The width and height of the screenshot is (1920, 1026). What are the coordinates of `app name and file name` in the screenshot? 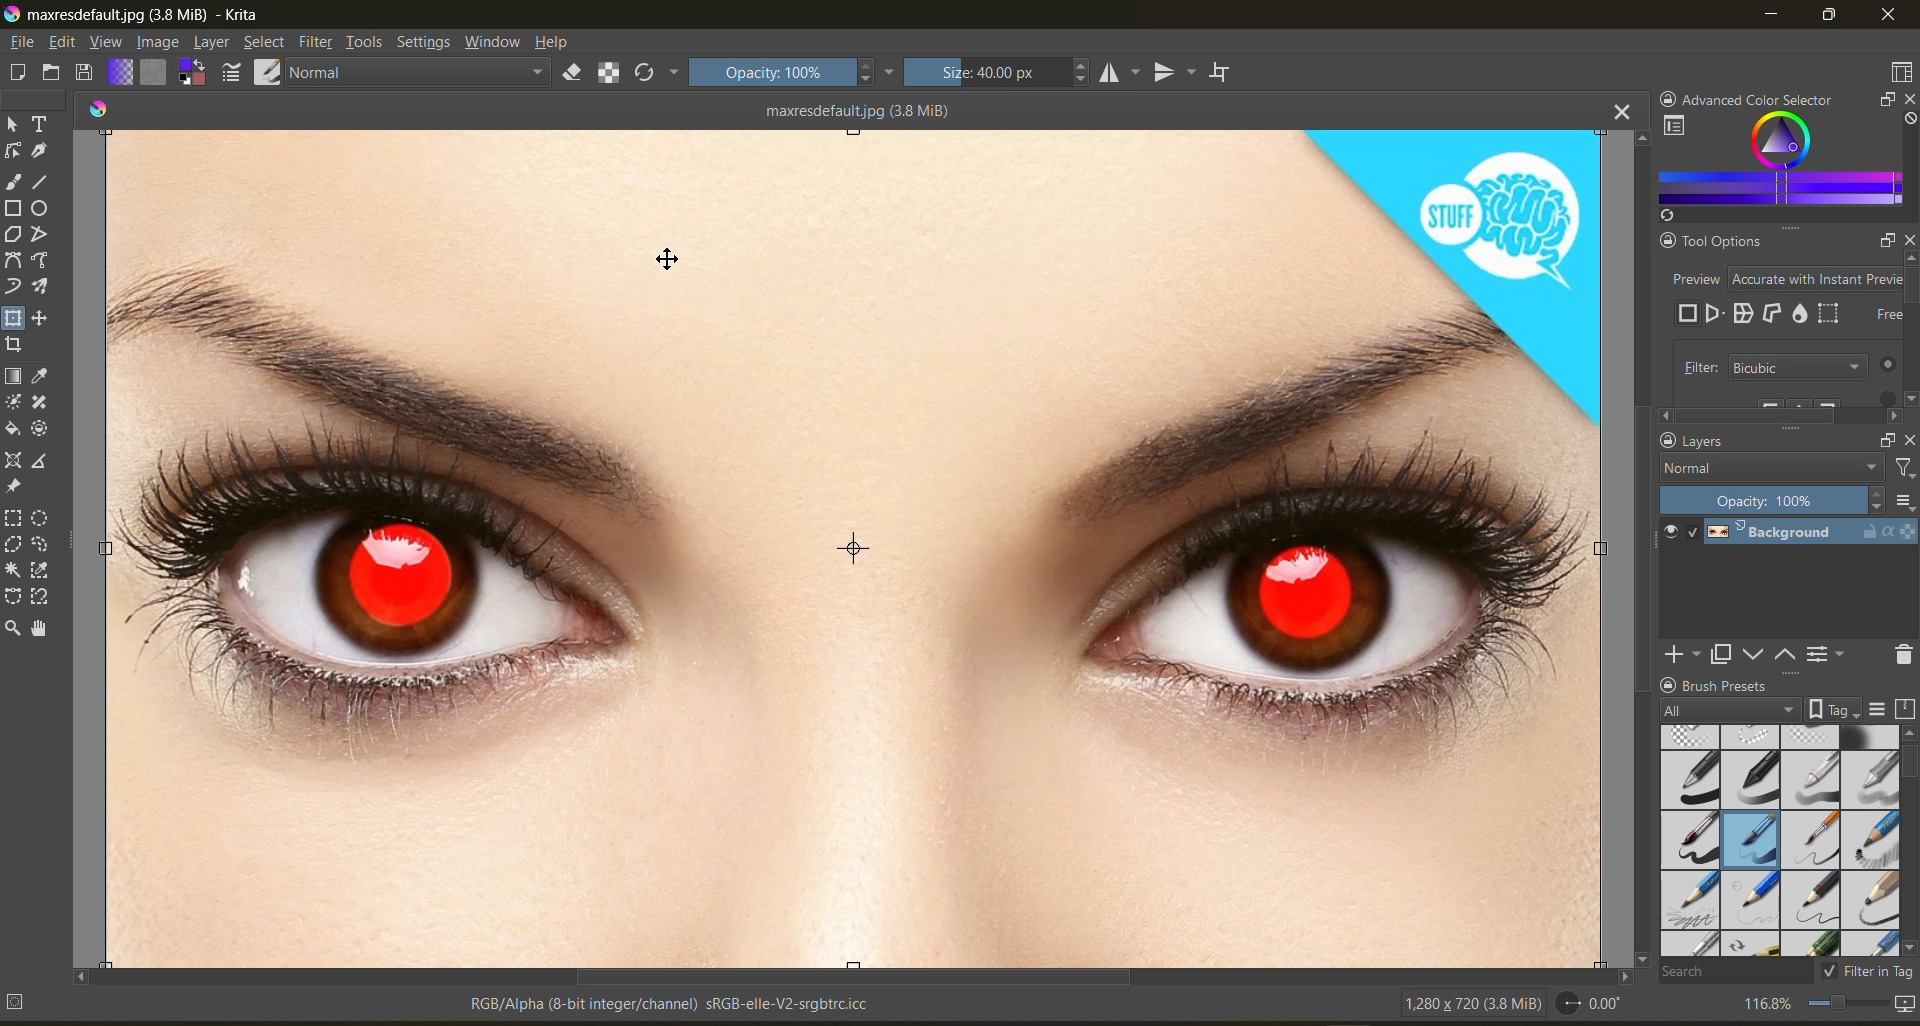 It's located at (142, 16).